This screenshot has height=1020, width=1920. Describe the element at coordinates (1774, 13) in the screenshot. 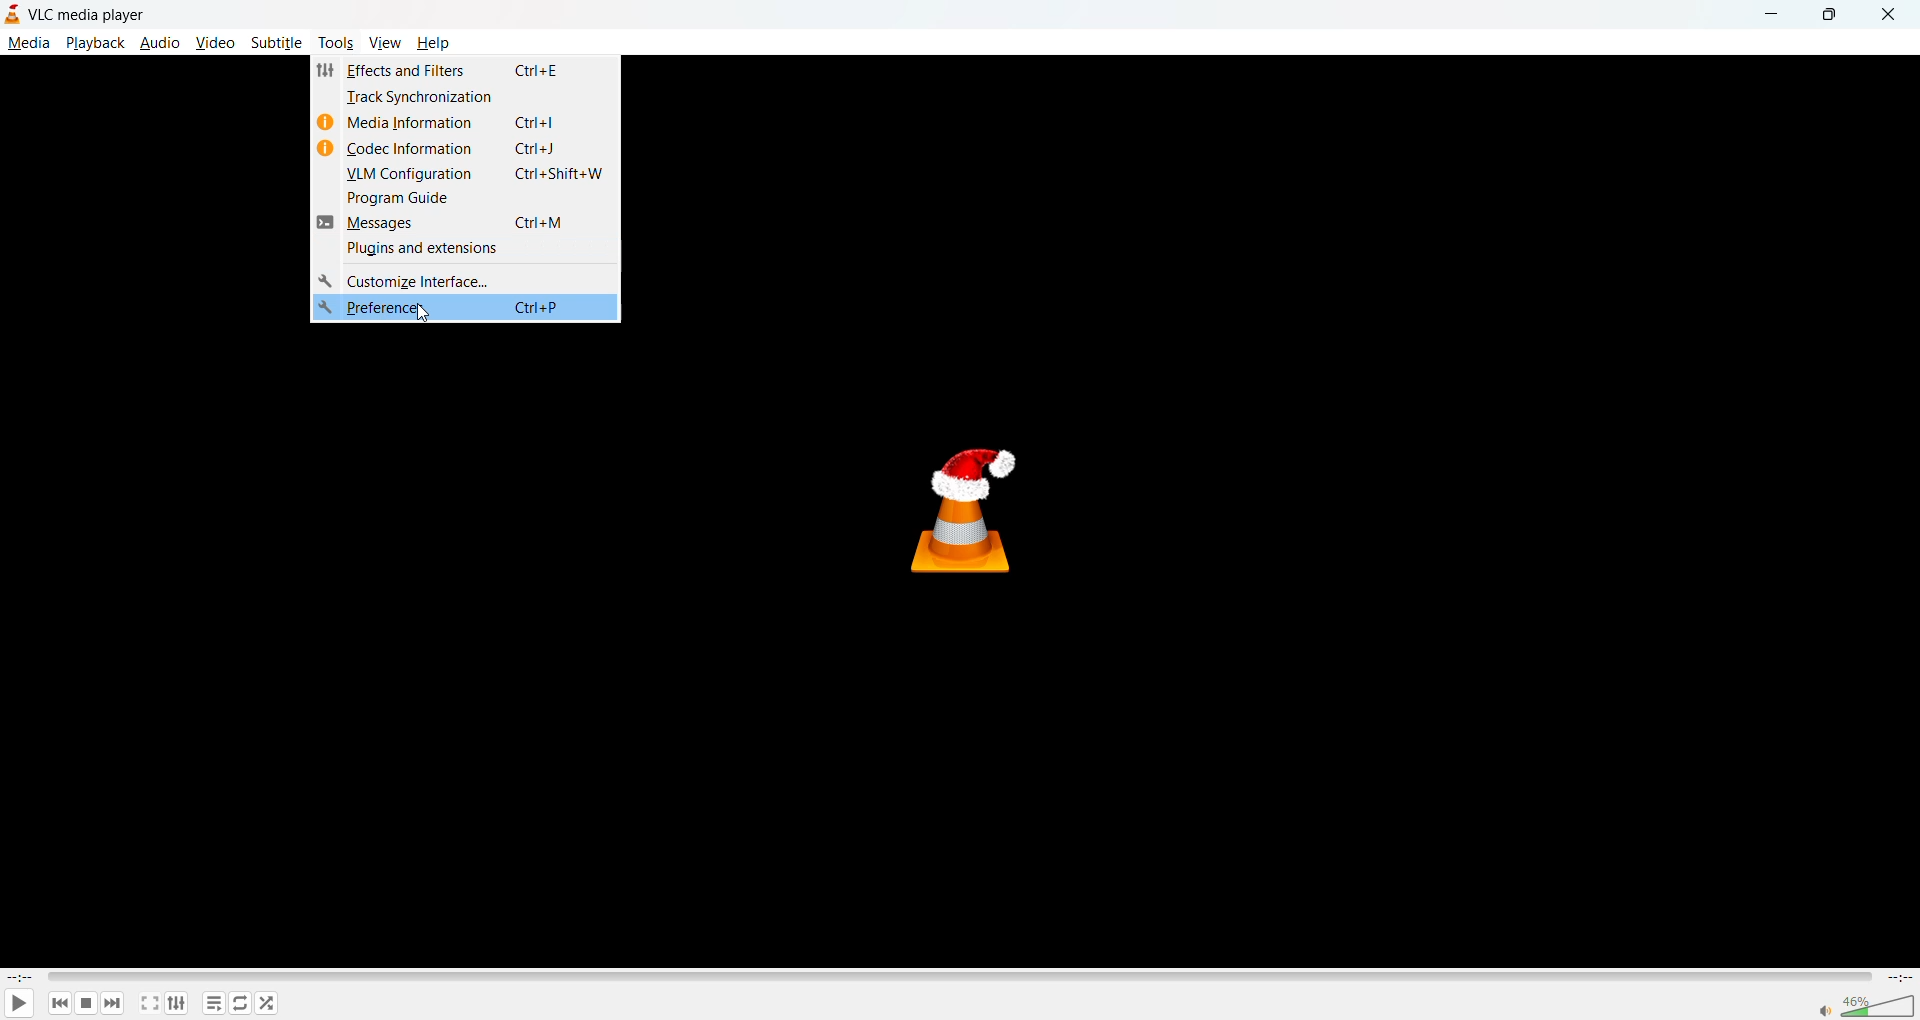

I see `minimize` at that location.